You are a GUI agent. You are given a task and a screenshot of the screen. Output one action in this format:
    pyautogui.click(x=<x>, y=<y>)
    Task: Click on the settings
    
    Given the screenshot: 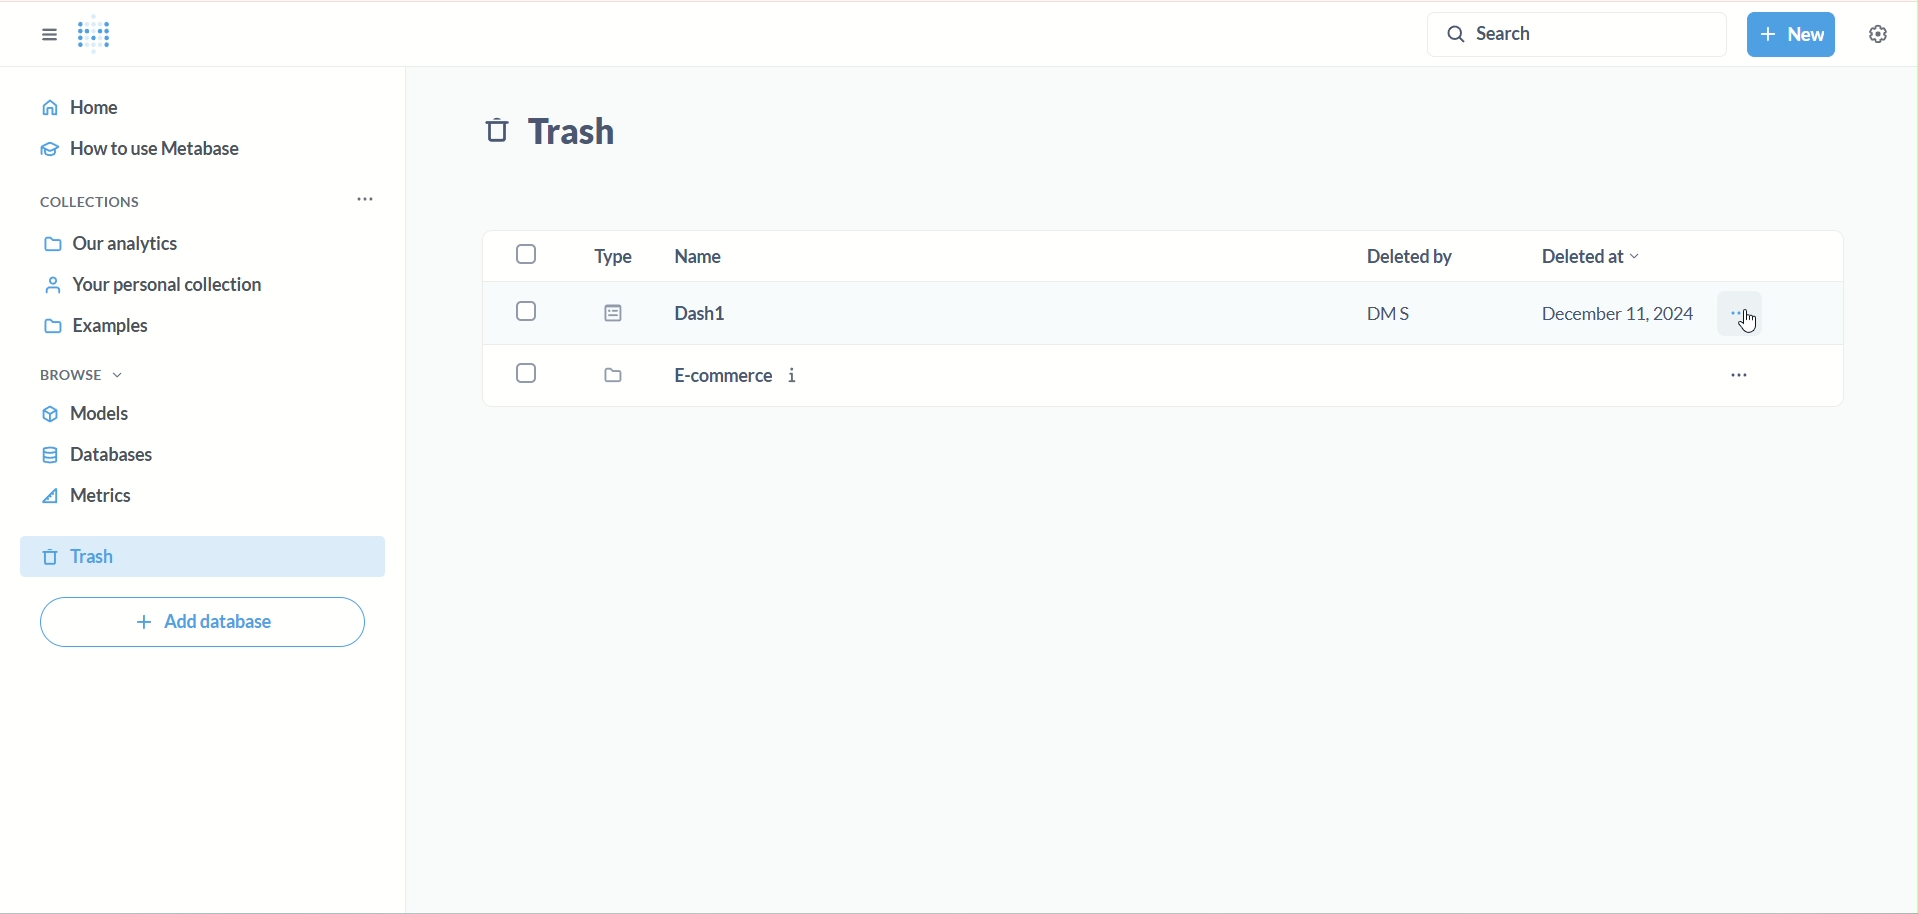 What is the action you would take?
    pyautogui.click(x=1876, y=33)
    